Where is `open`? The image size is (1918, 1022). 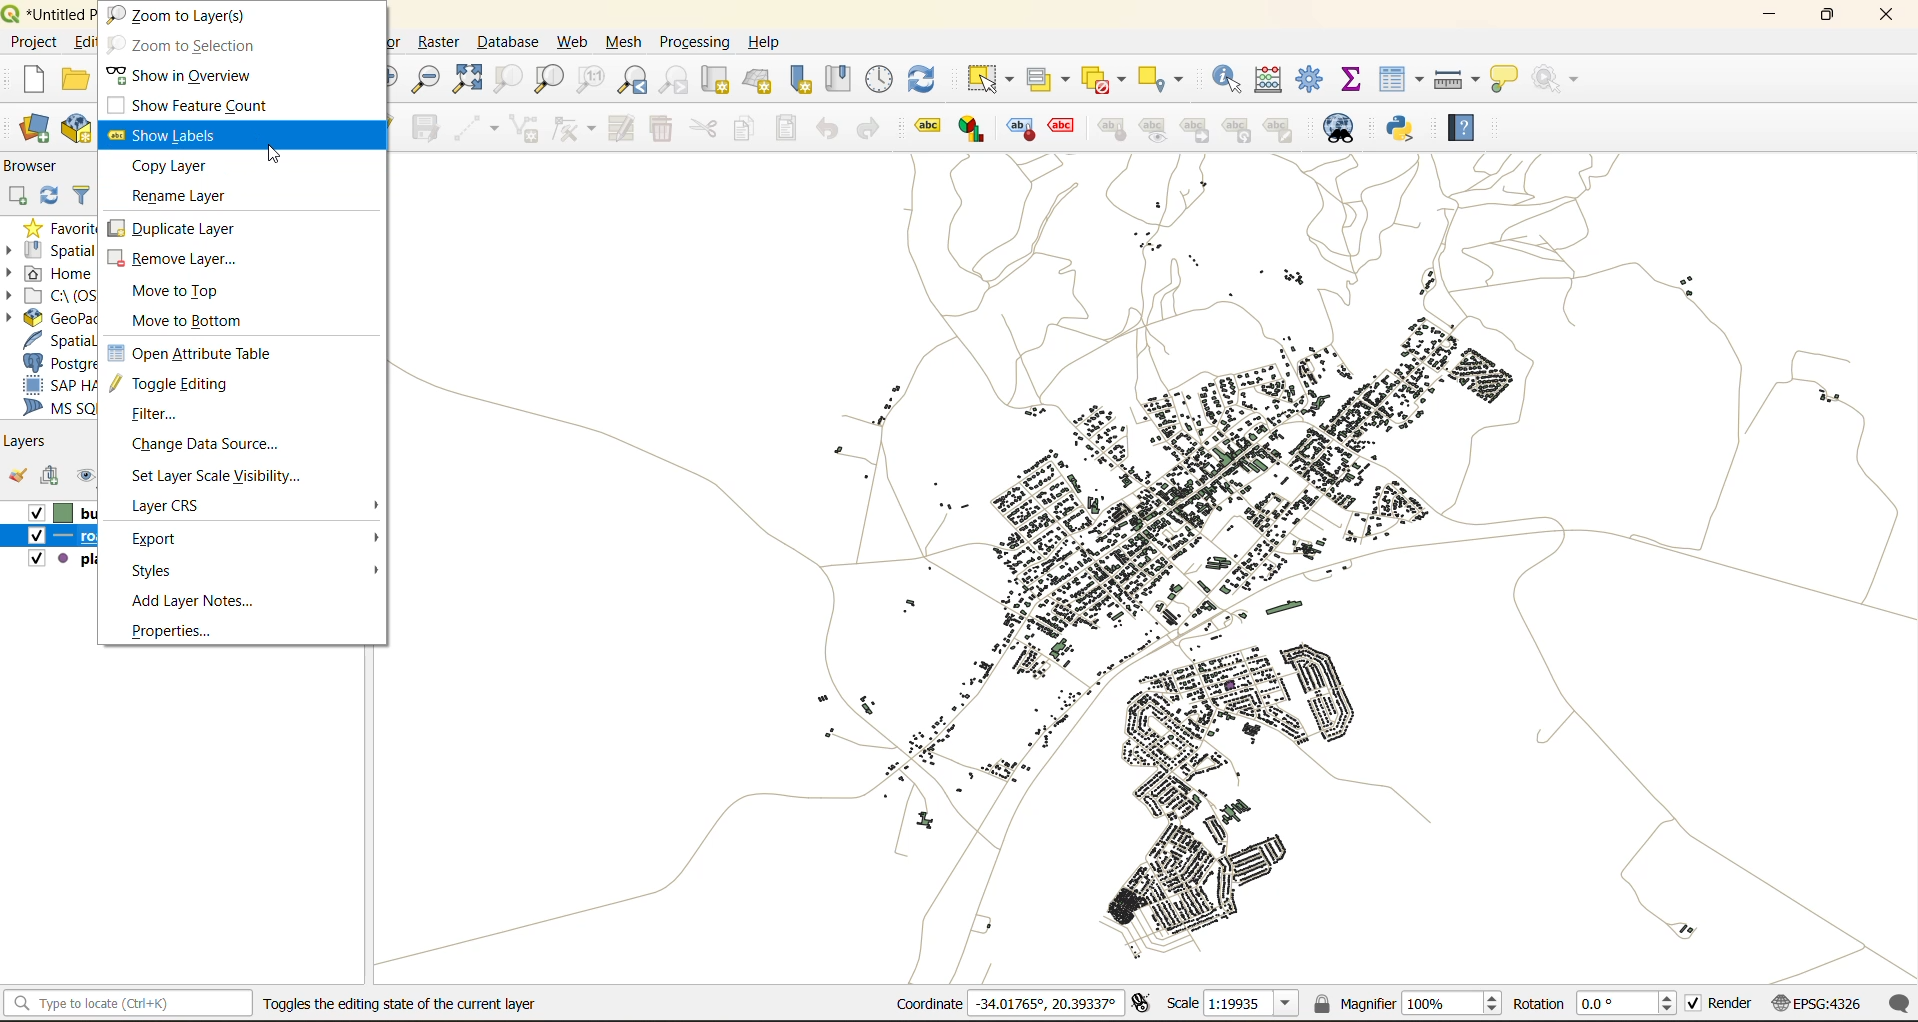 open is located at coordinates (72, 80).